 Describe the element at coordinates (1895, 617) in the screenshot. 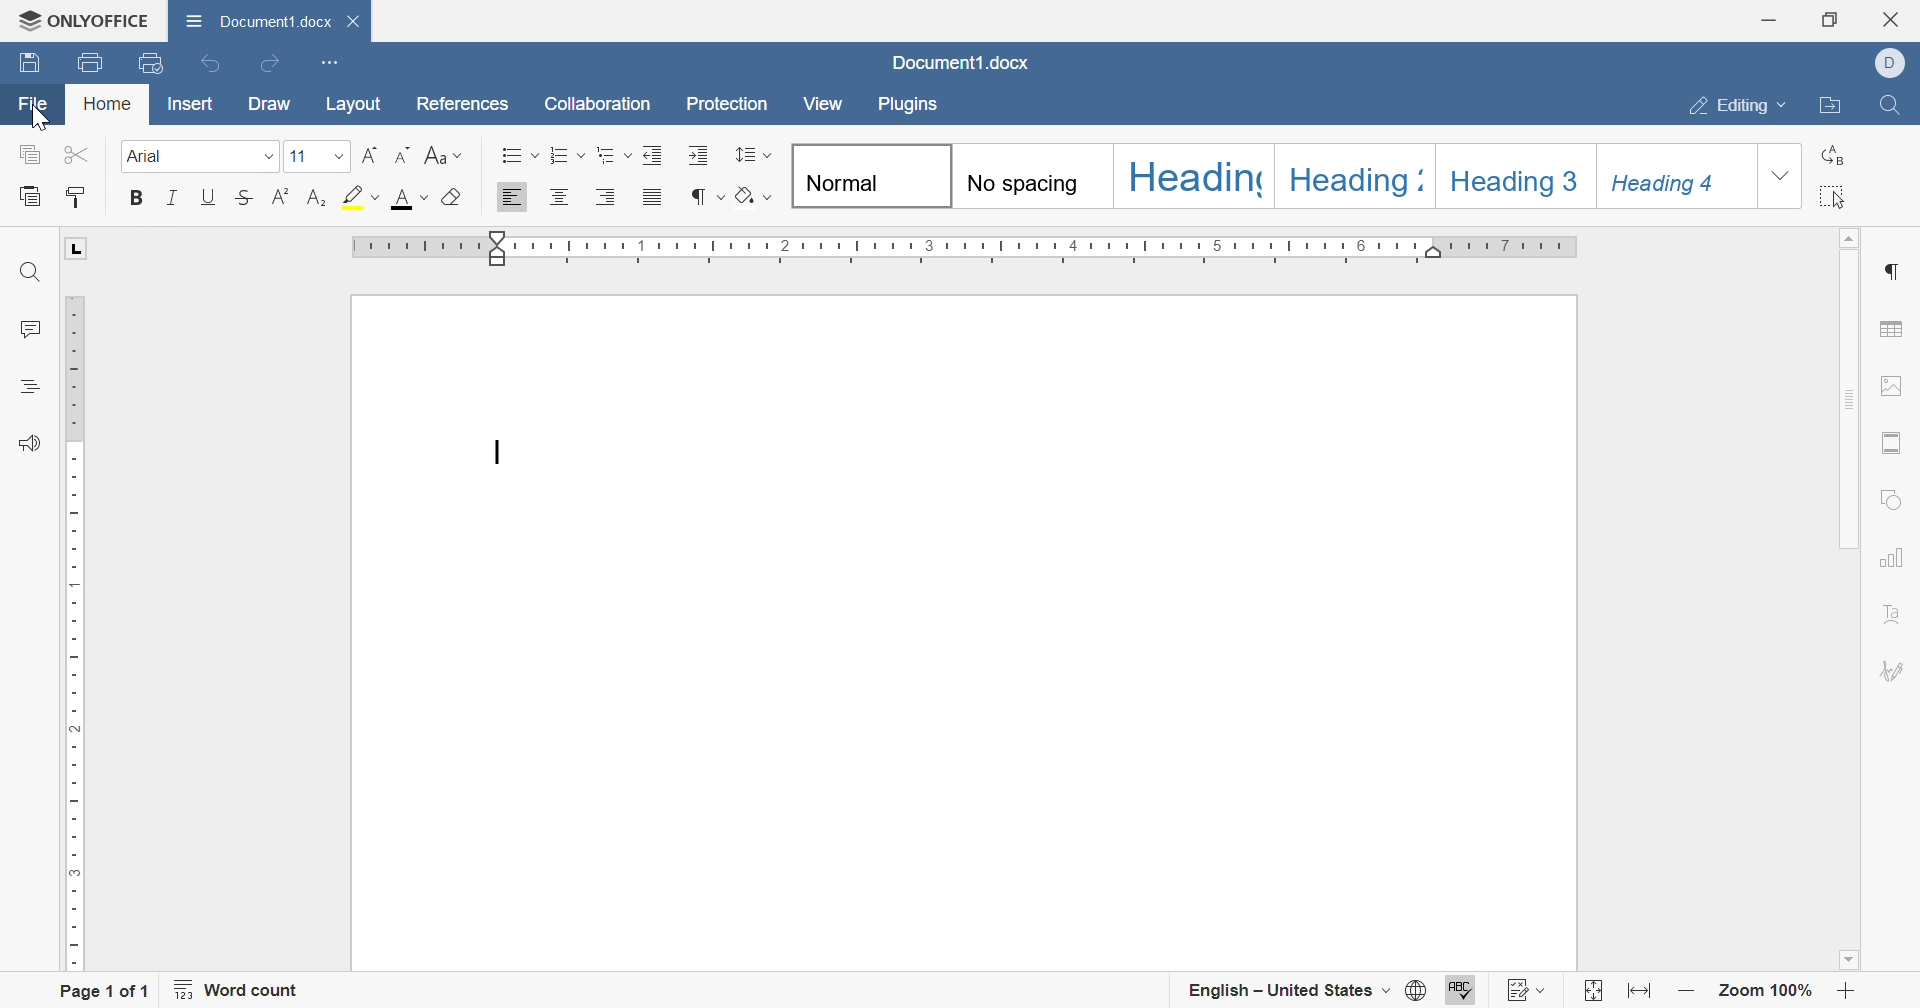

I see `text art settings` at that location.